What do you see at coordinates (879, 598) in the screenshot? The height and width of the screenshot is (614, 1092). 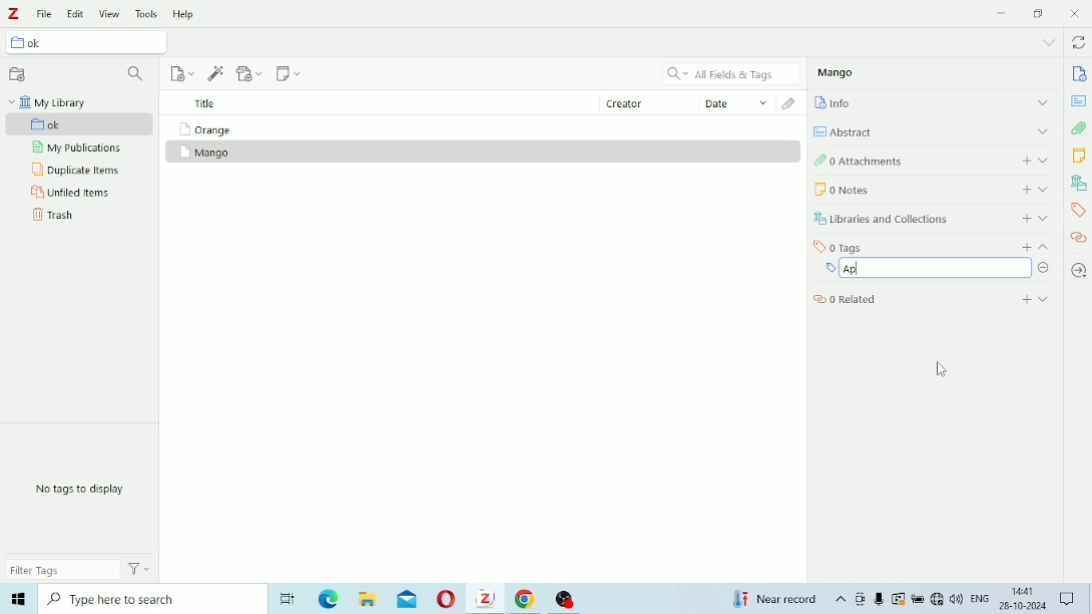 I see `Mic` at bounding box center [879, 598].